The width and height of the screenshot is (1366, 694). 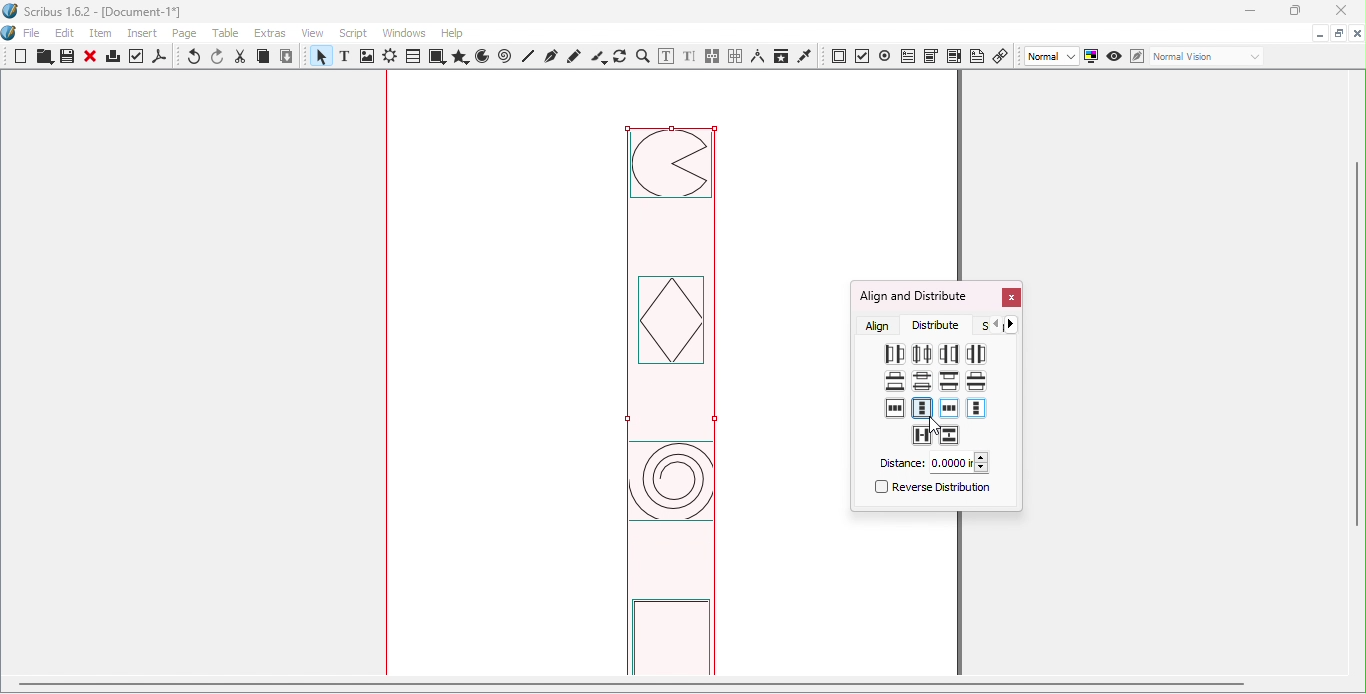 I want to click on Logo, so click(x=10, y=34).